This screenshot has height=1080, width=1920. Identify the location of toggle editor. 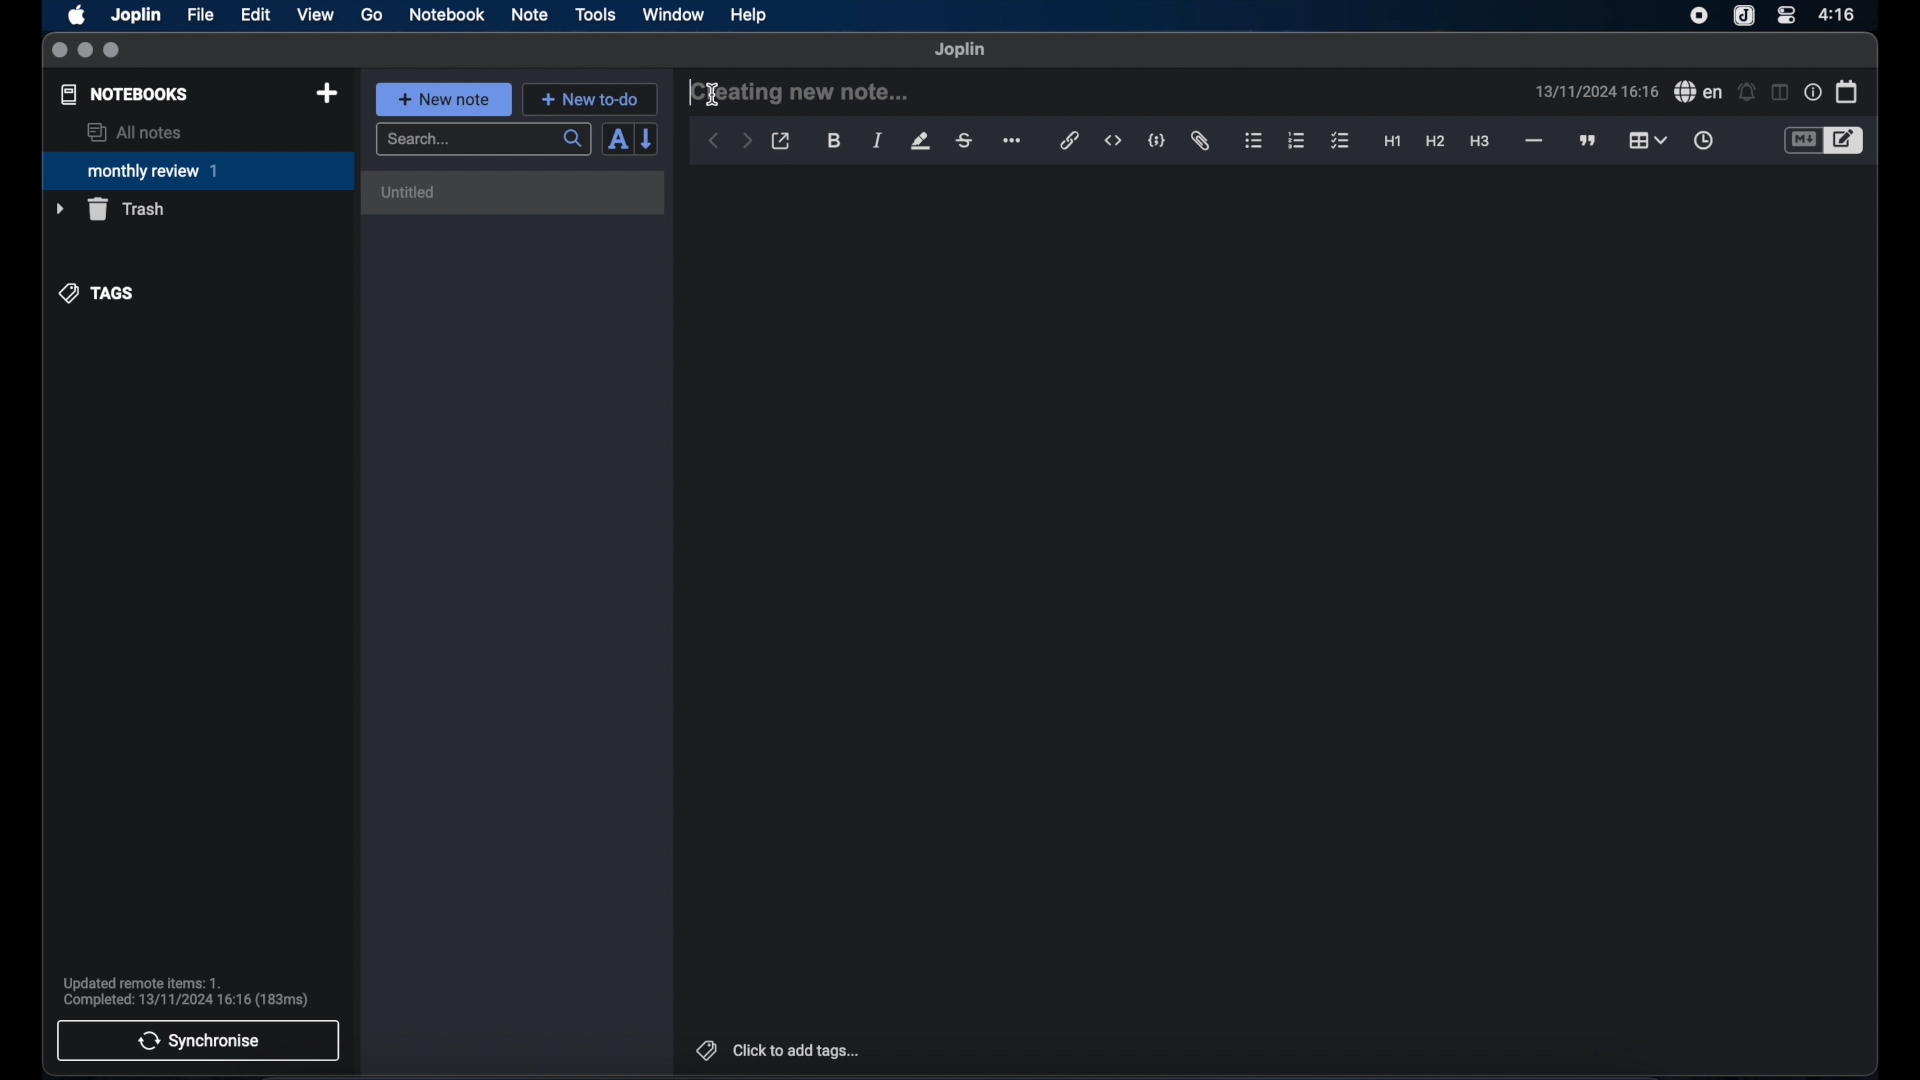
(1847, 141).